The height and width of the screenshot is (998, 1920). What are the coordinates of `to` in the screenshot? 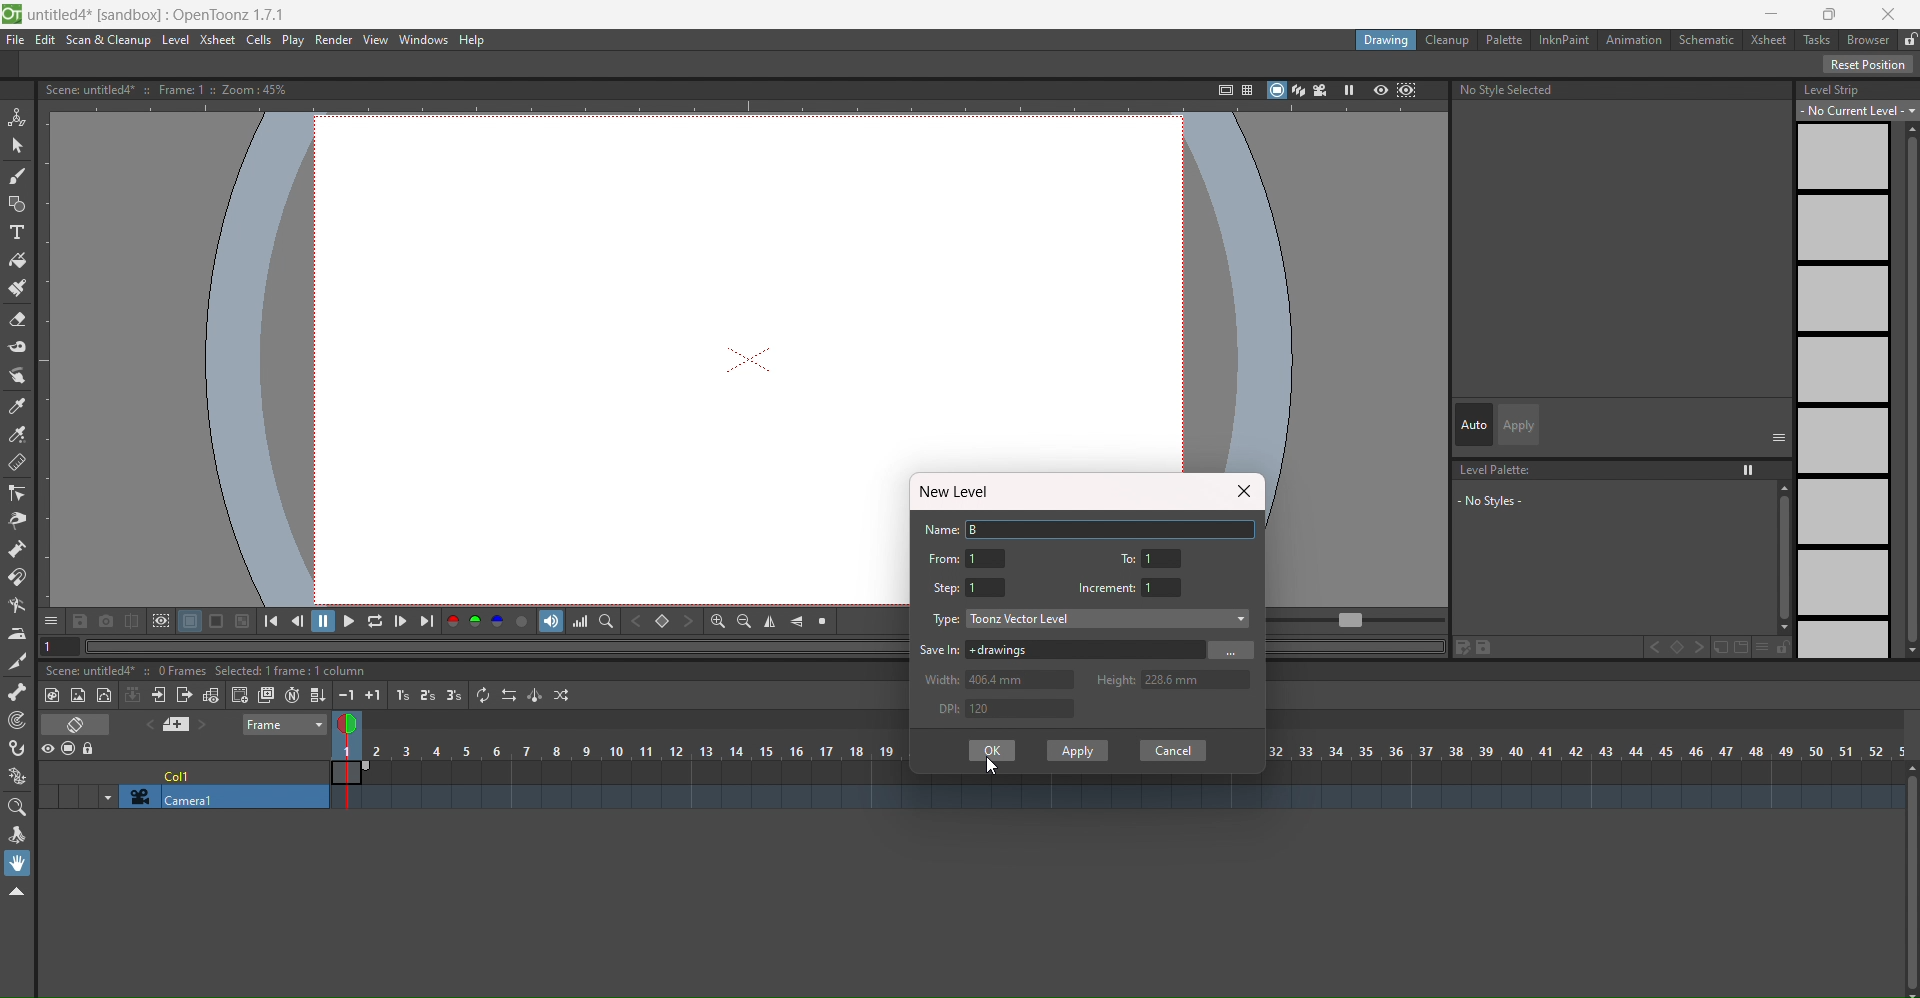 It's located at (1131, 556).